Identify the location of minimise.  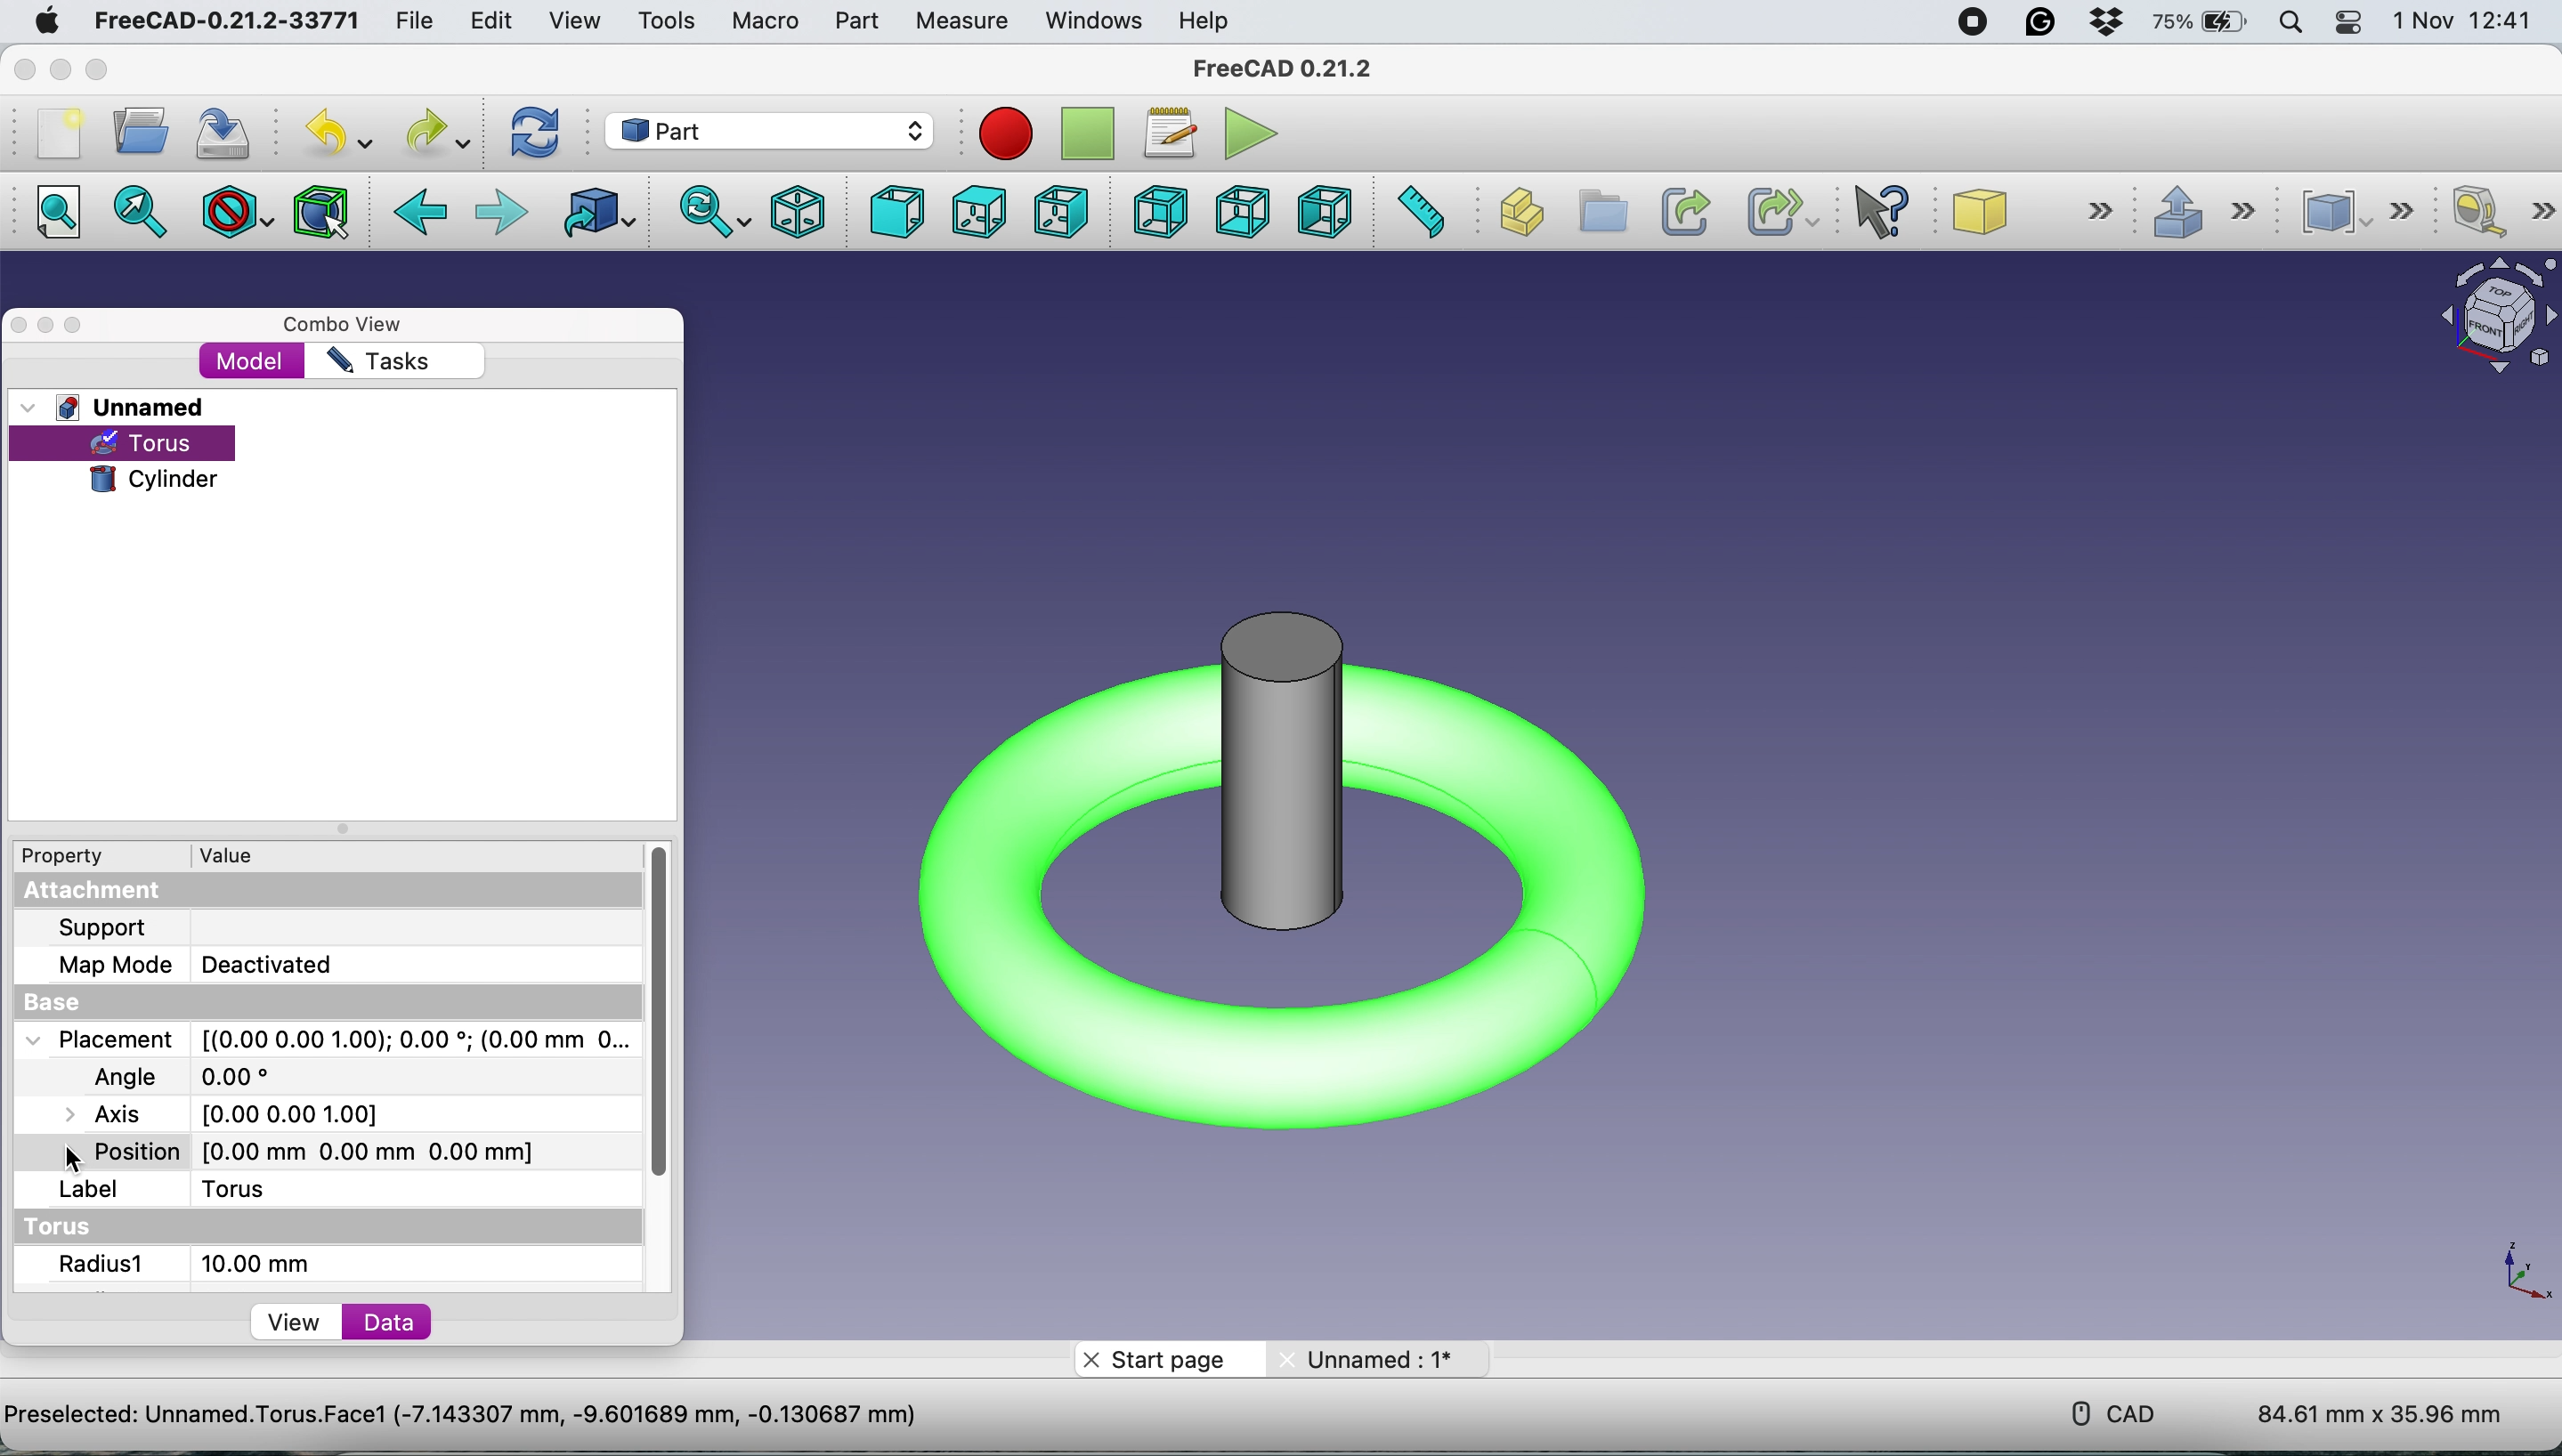
(55, 71).